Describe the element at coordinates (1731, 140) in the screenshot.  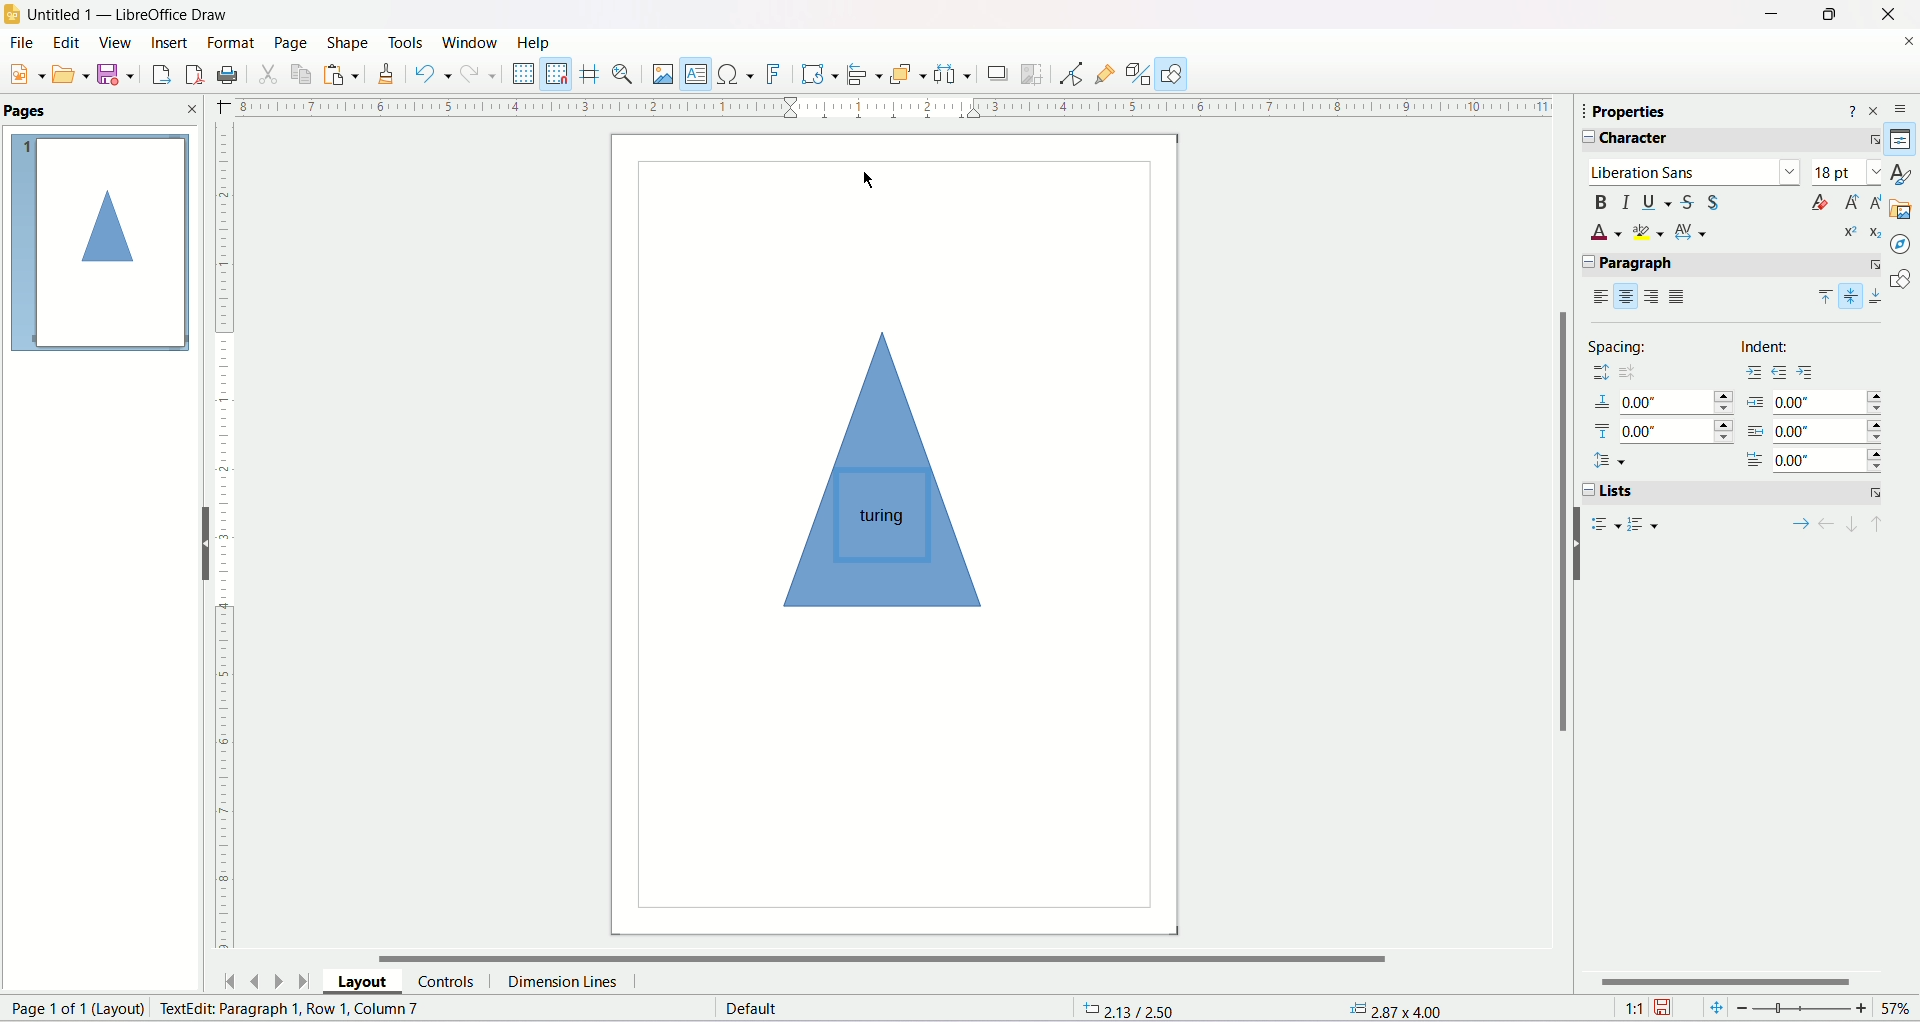
I see `character` at that location.